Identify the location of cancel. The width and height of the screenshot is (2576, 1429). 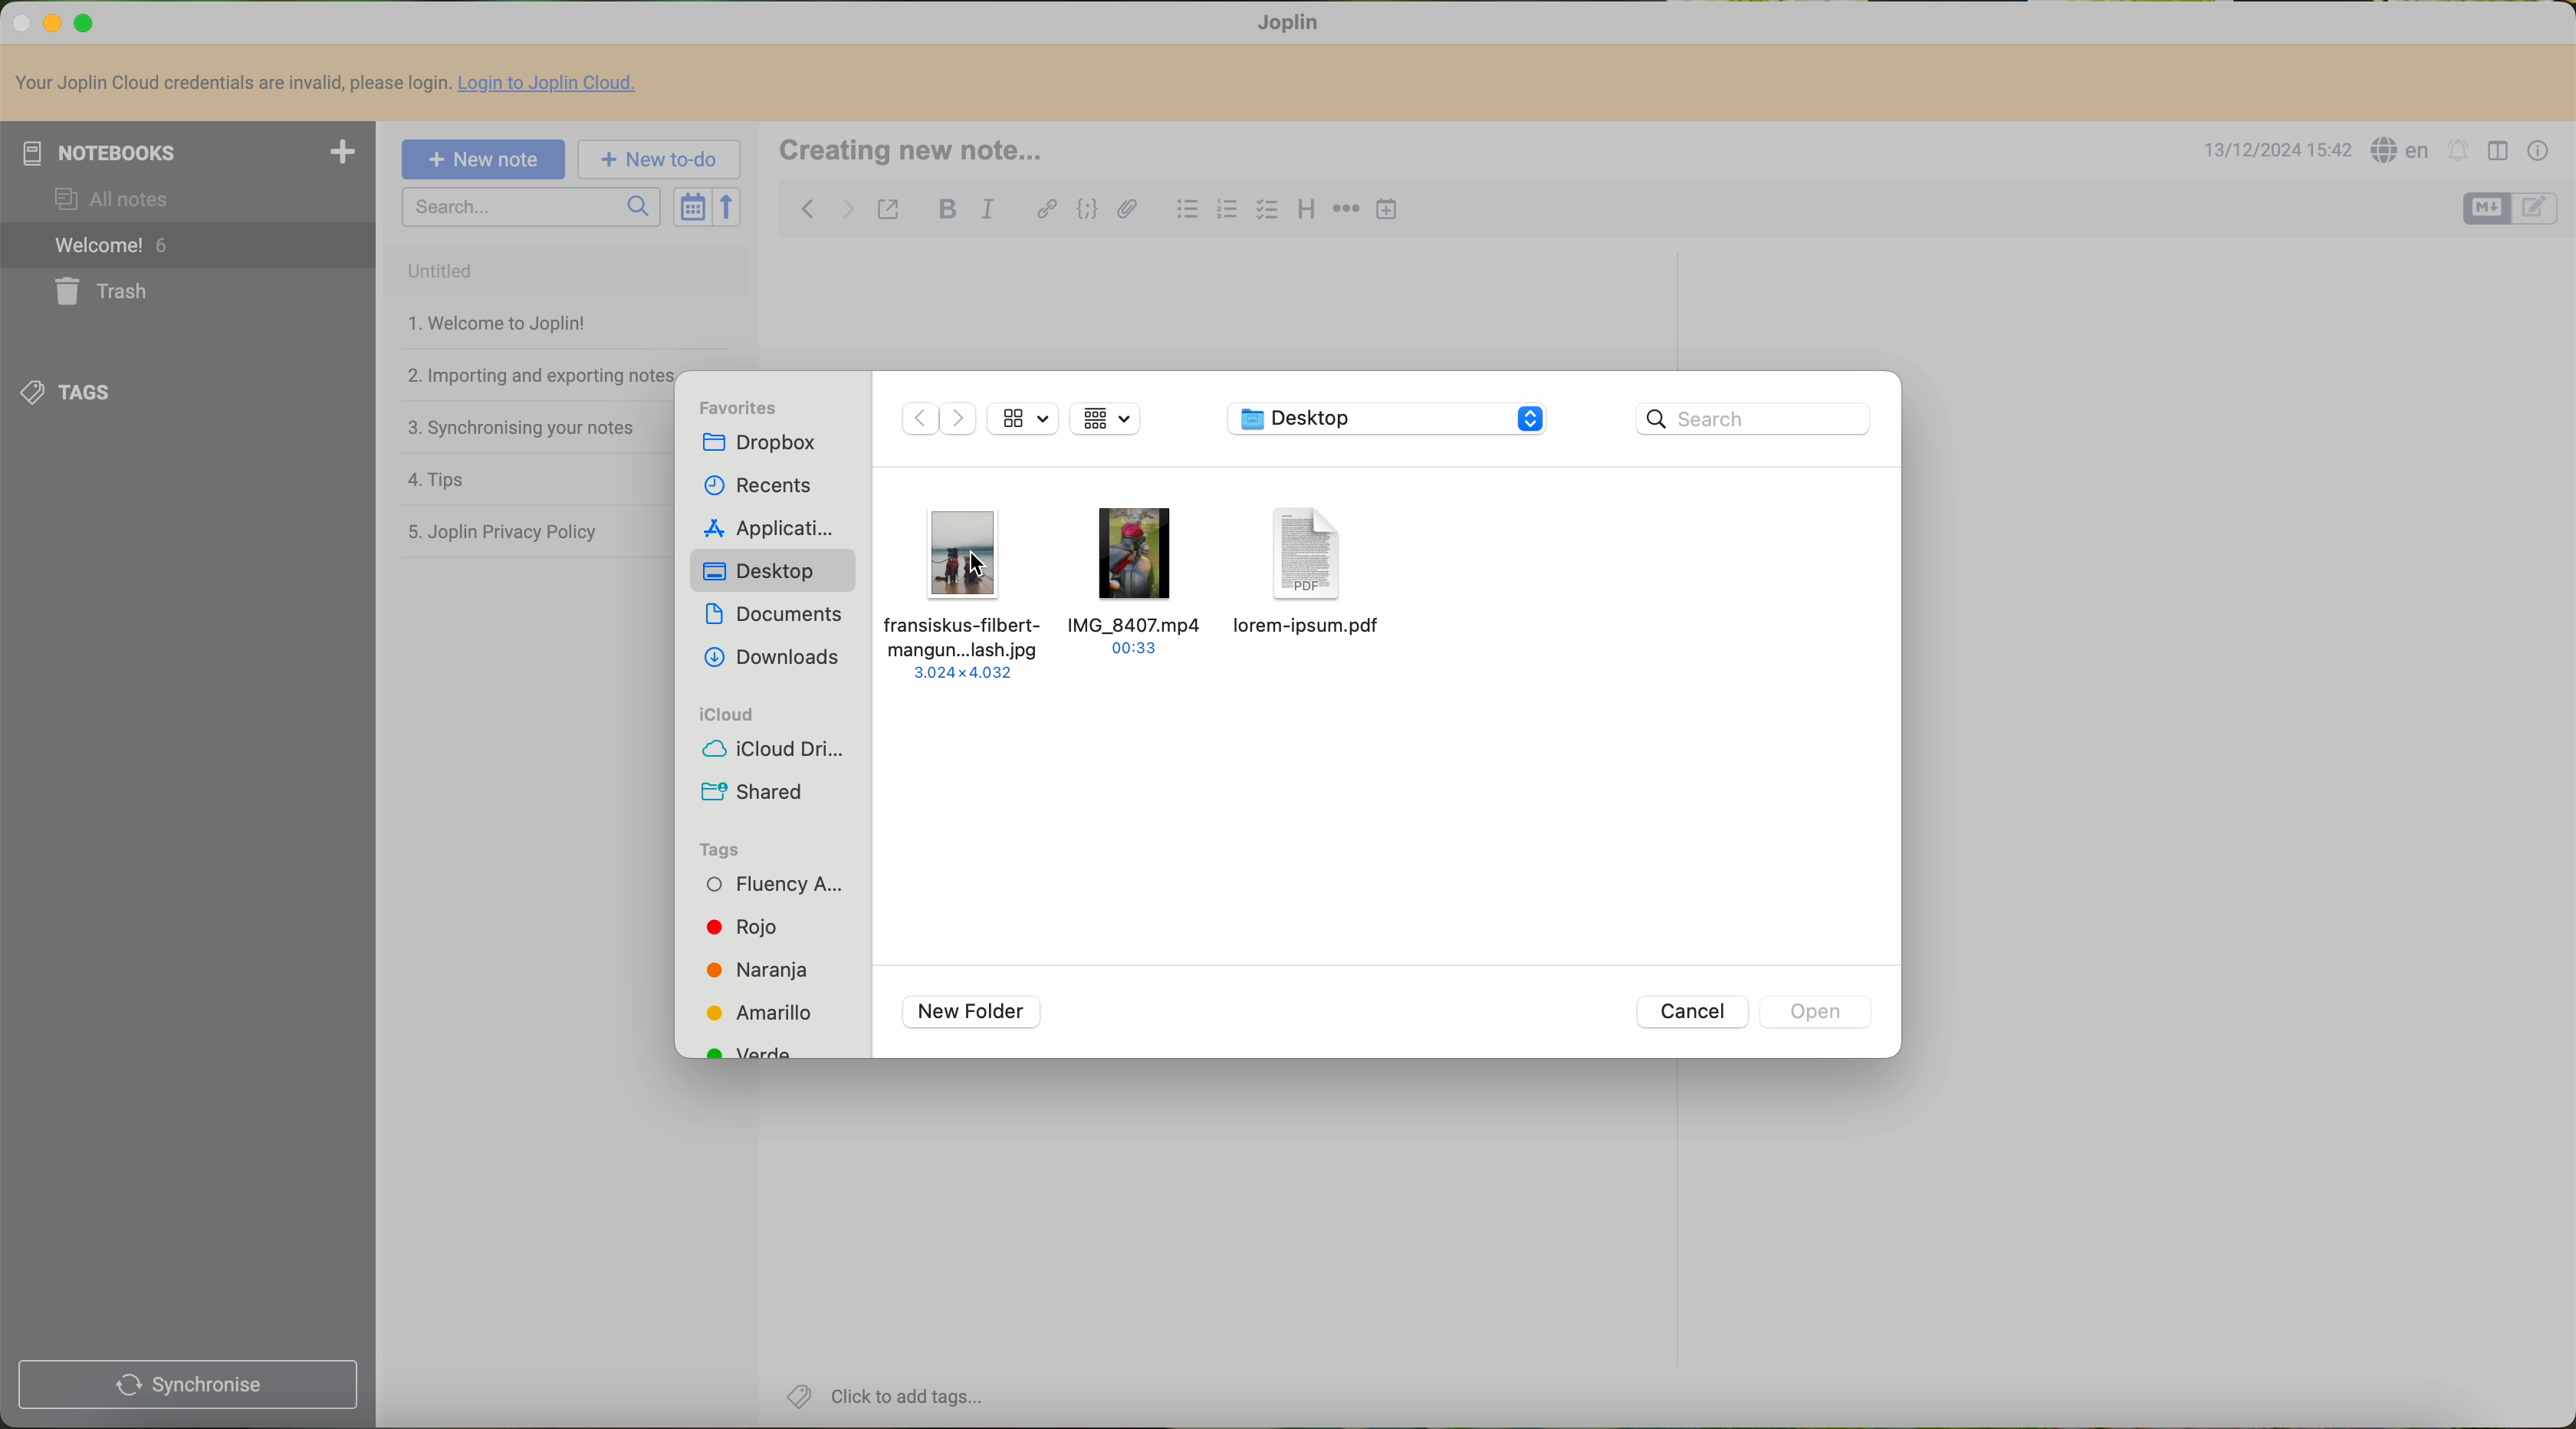
(1692, 1012).